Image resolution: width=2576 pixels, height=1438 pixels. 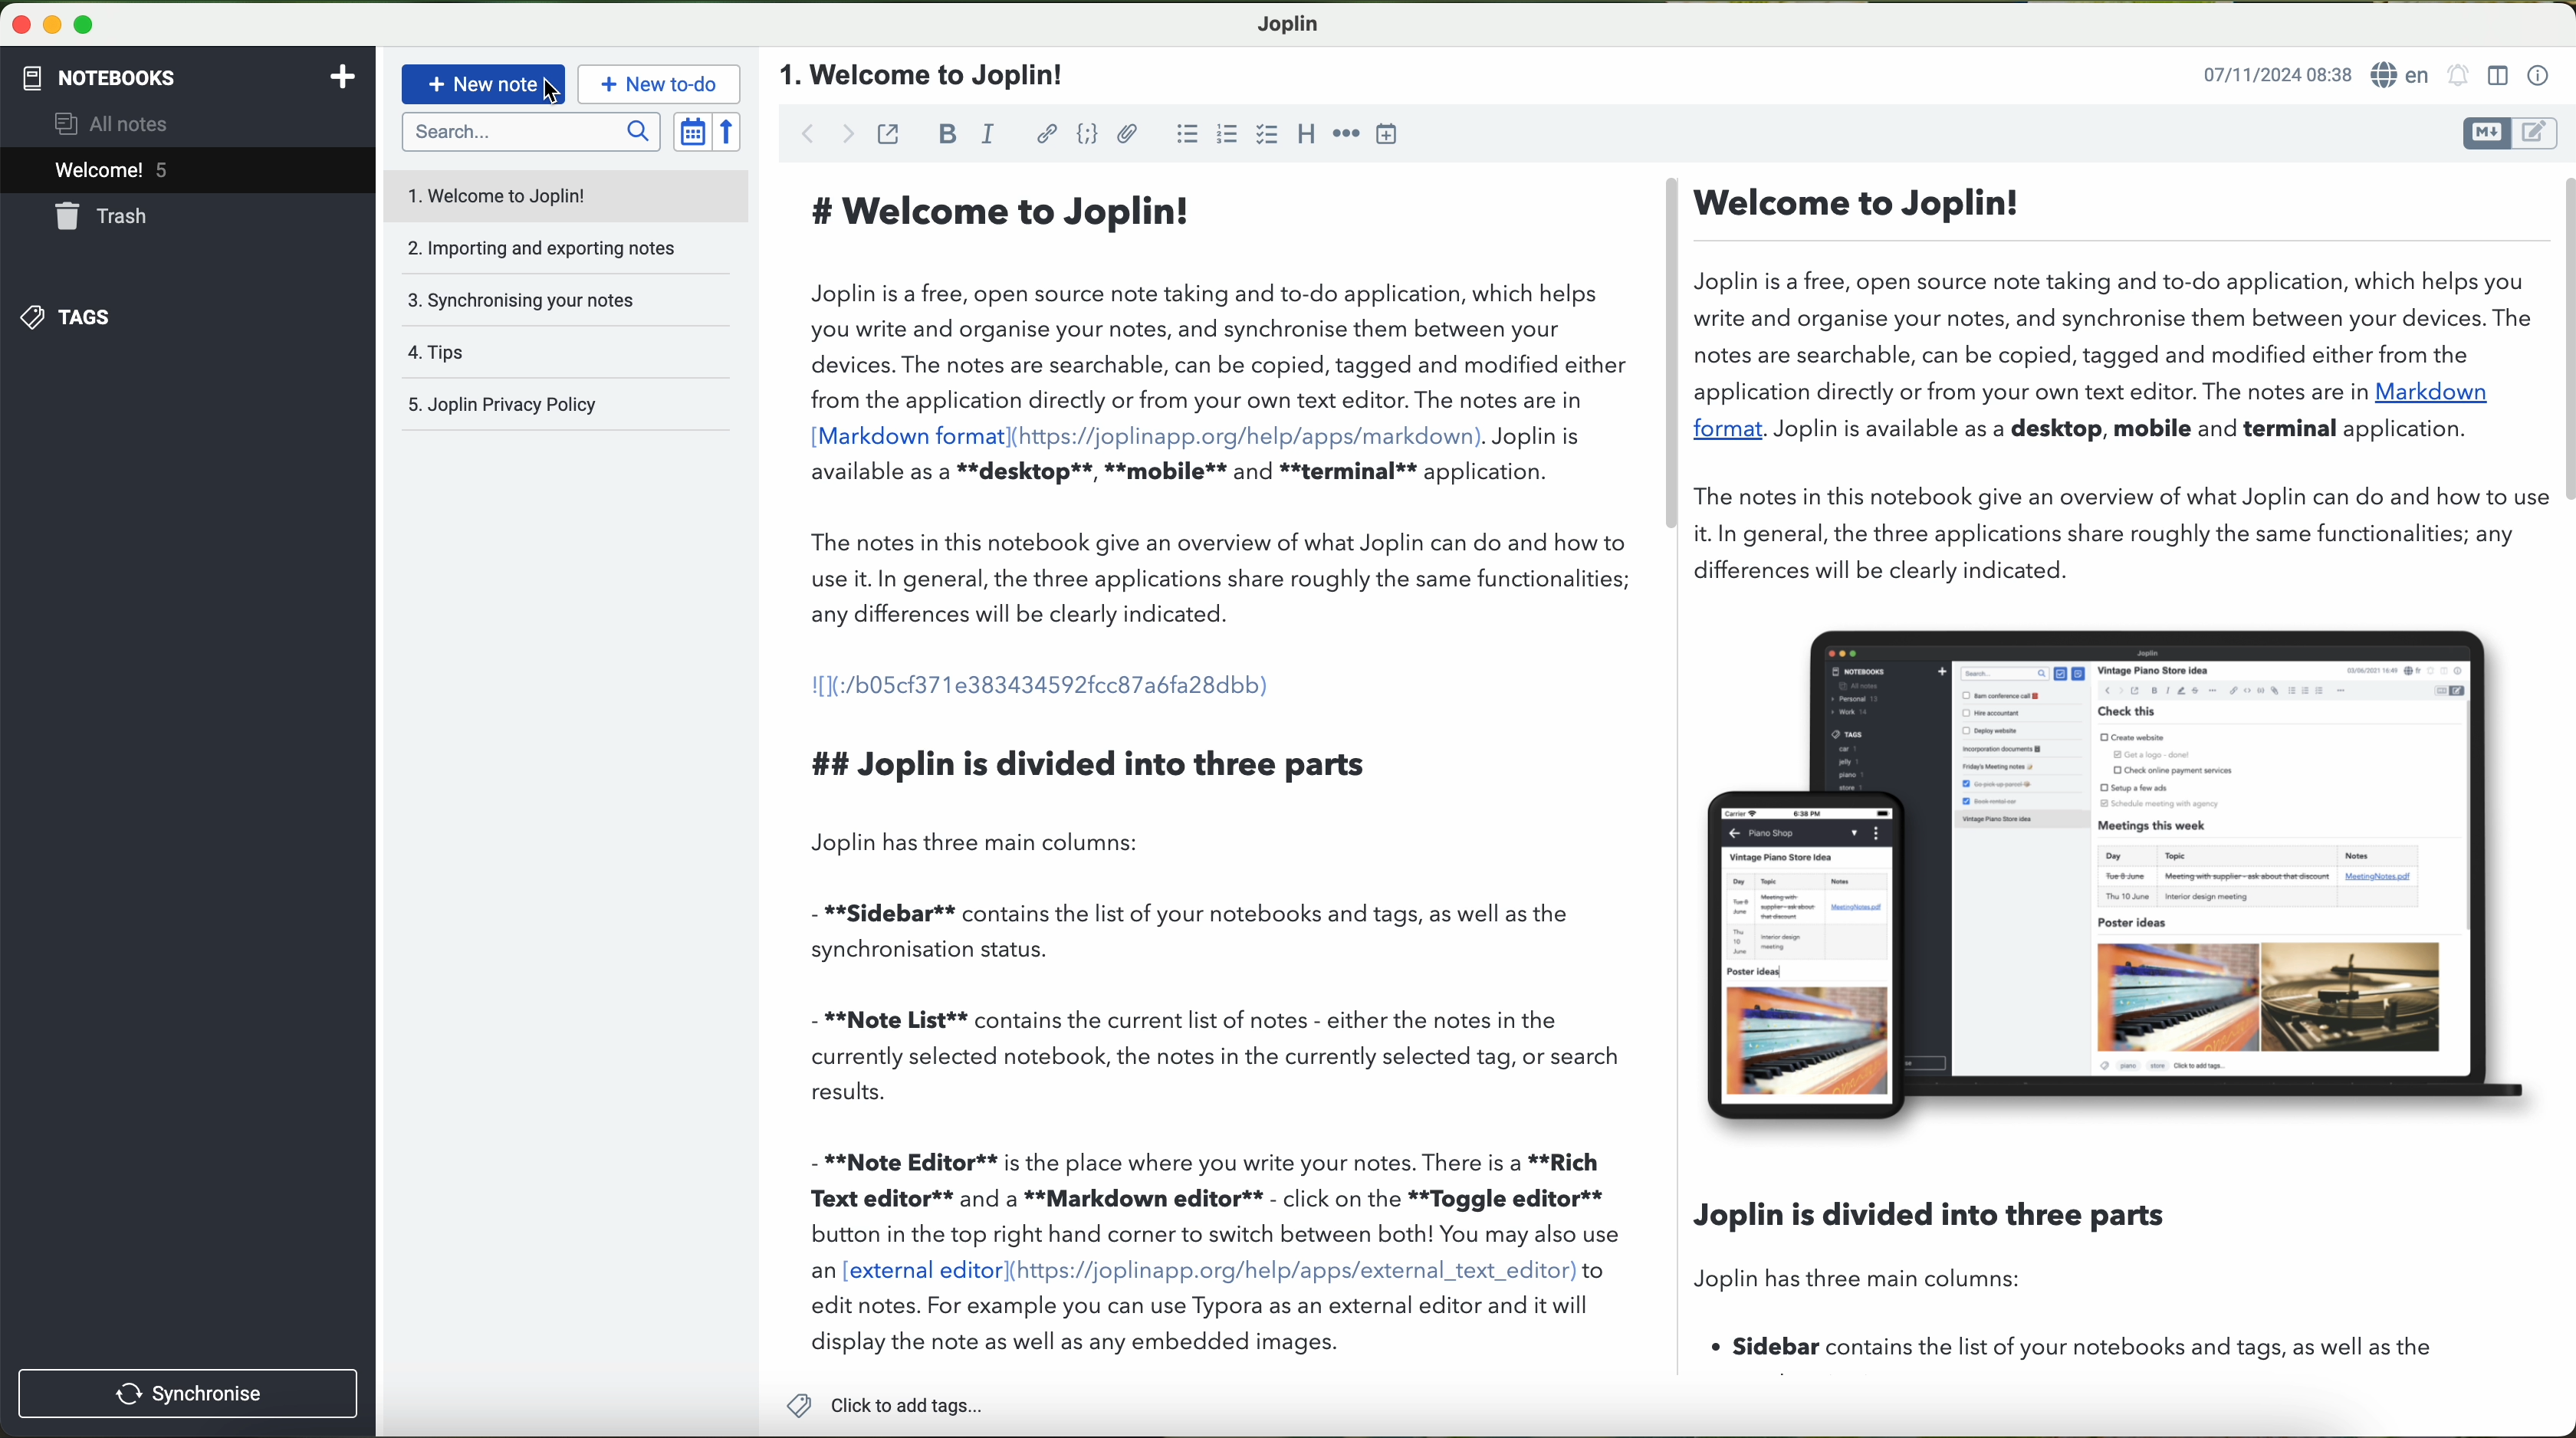 What do you see at coordinates (112, 170) in the screenshot?
I see `welcome 5` at bounding box center [112, 170].